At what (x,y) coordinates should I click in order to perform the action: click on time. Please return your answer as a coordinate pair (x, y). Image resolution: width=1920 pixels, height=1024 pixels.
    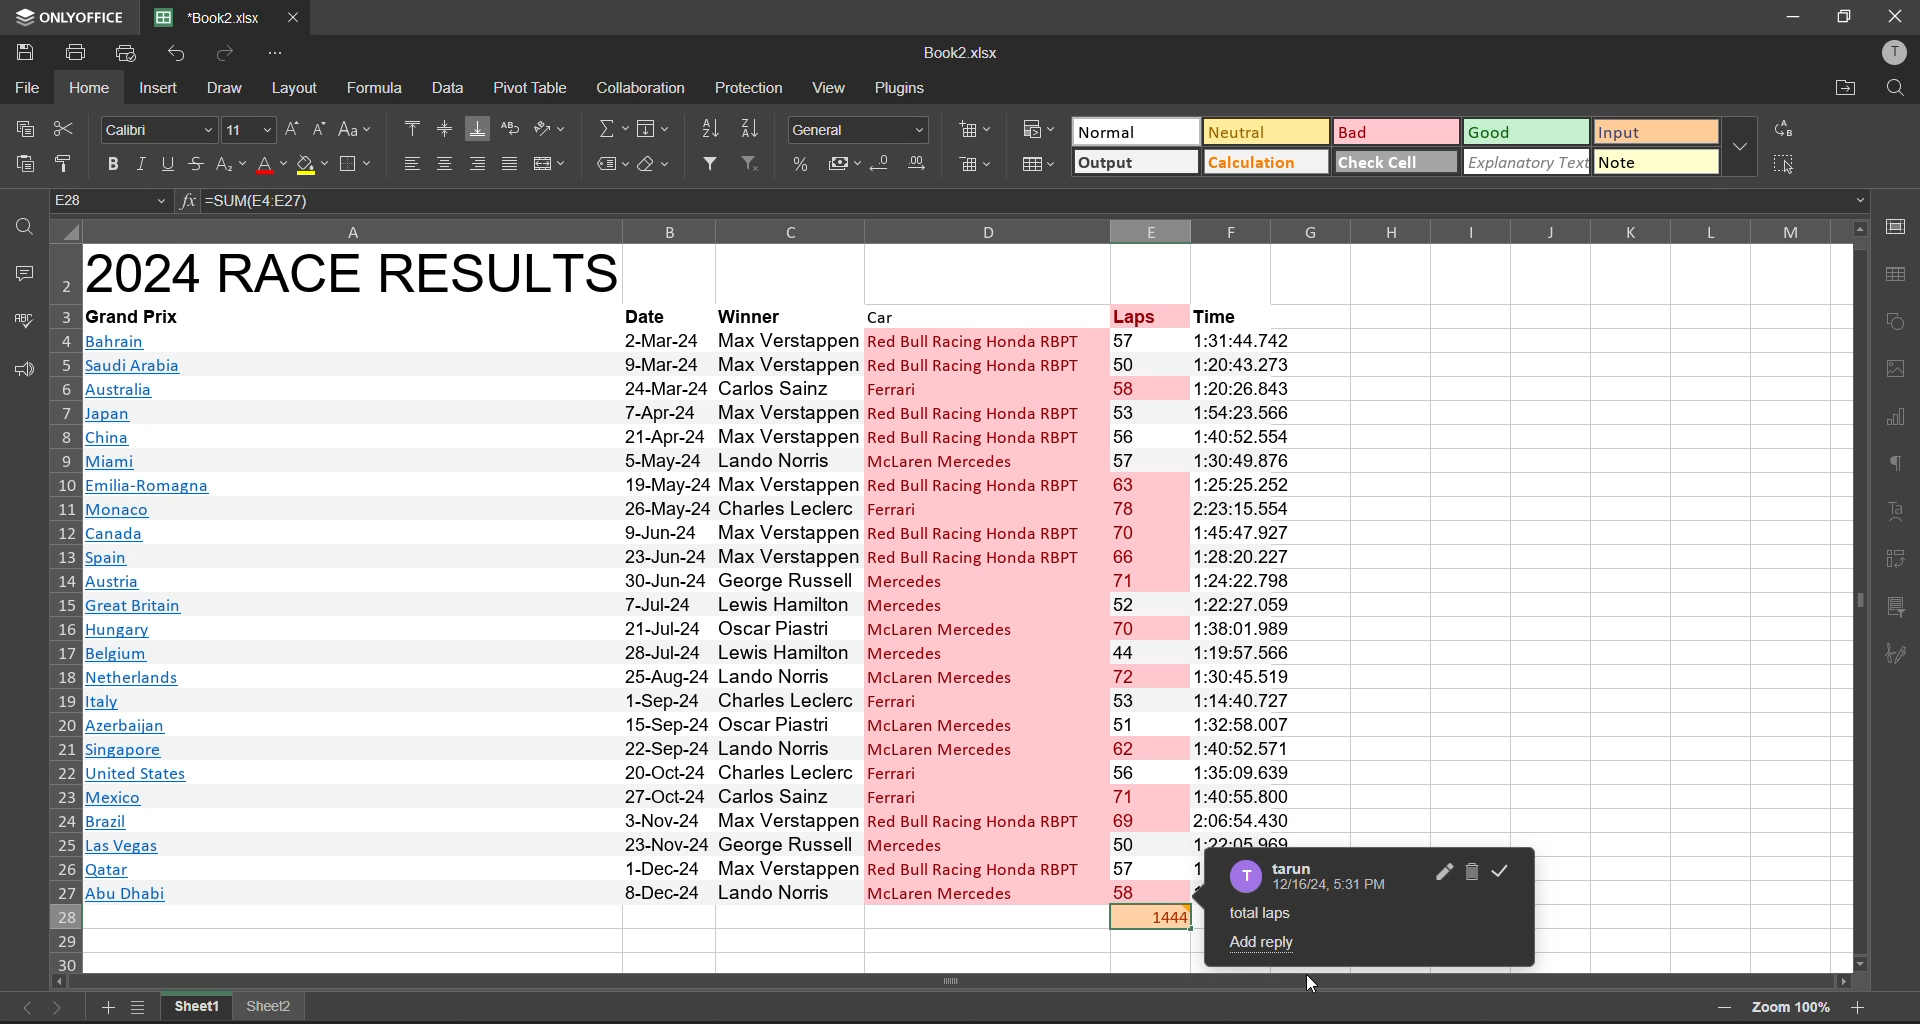
    Looking at the image, I should click on (1244, 581).